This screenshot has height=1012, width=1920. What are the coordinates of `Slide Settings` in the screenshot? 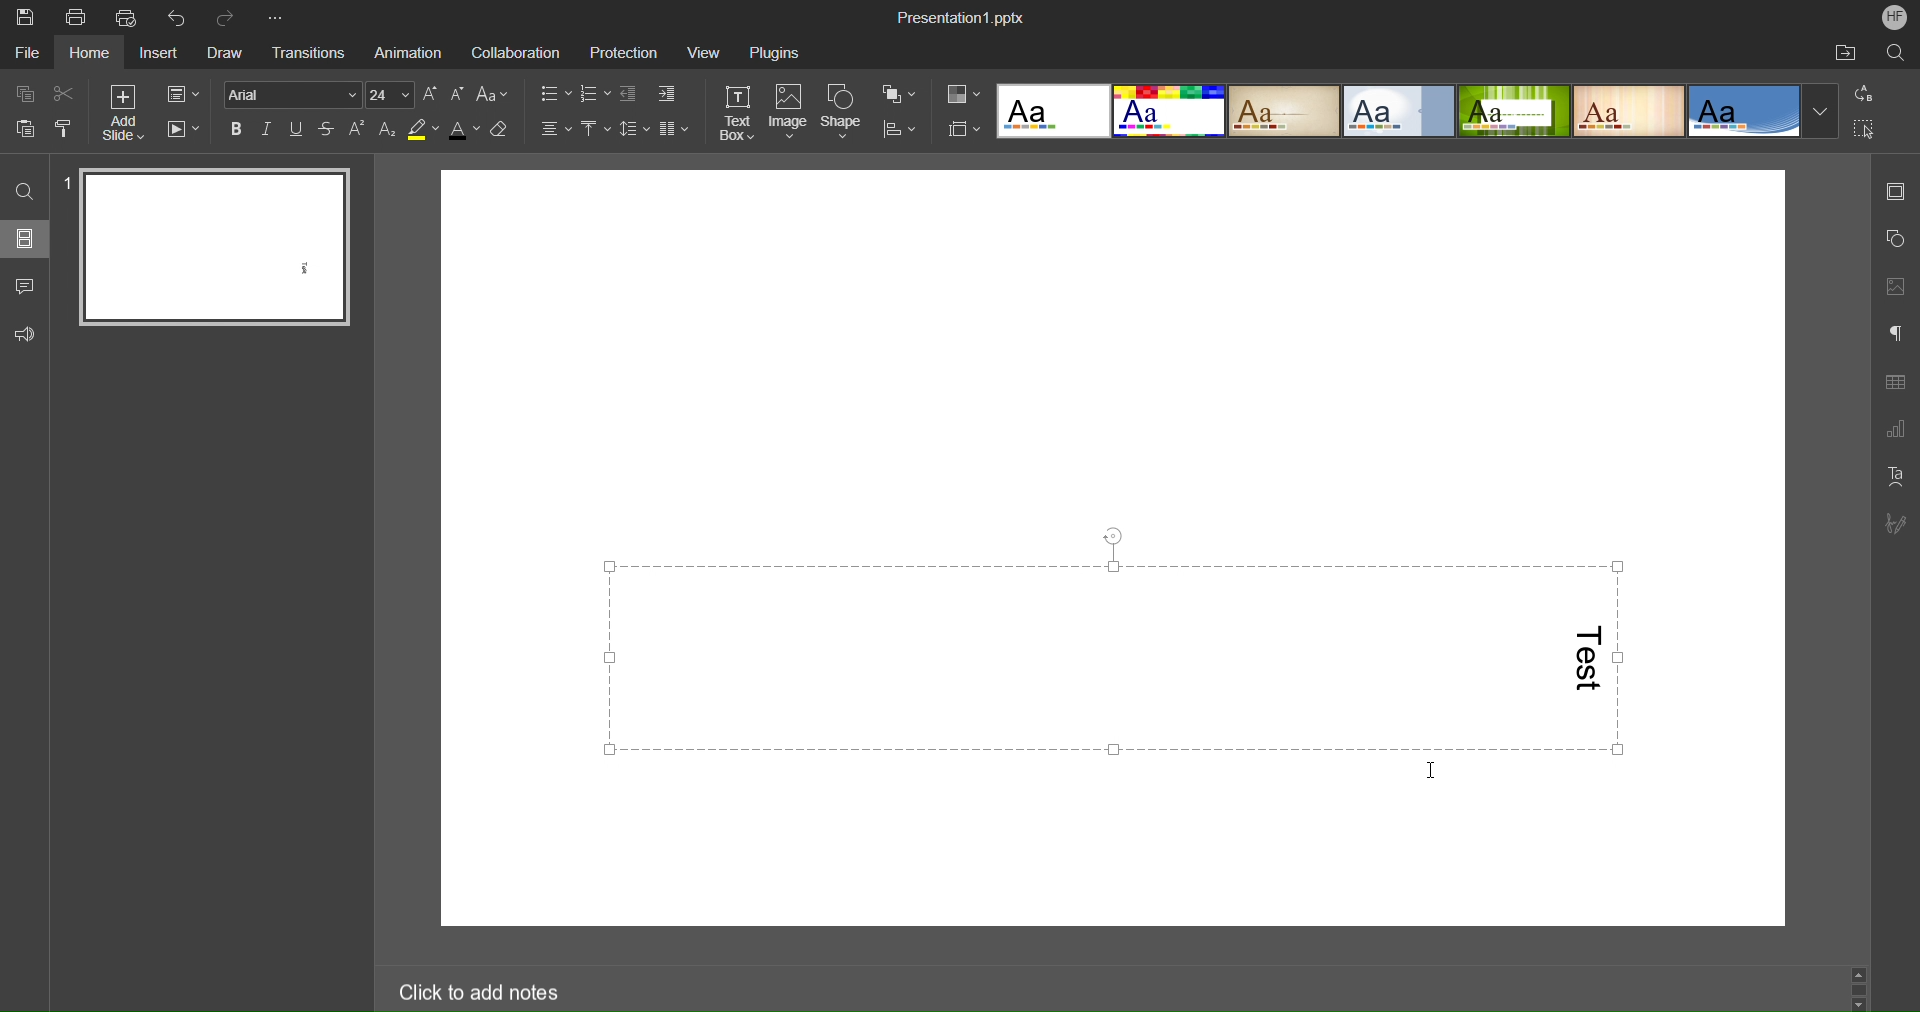 It's located at (183, 93).